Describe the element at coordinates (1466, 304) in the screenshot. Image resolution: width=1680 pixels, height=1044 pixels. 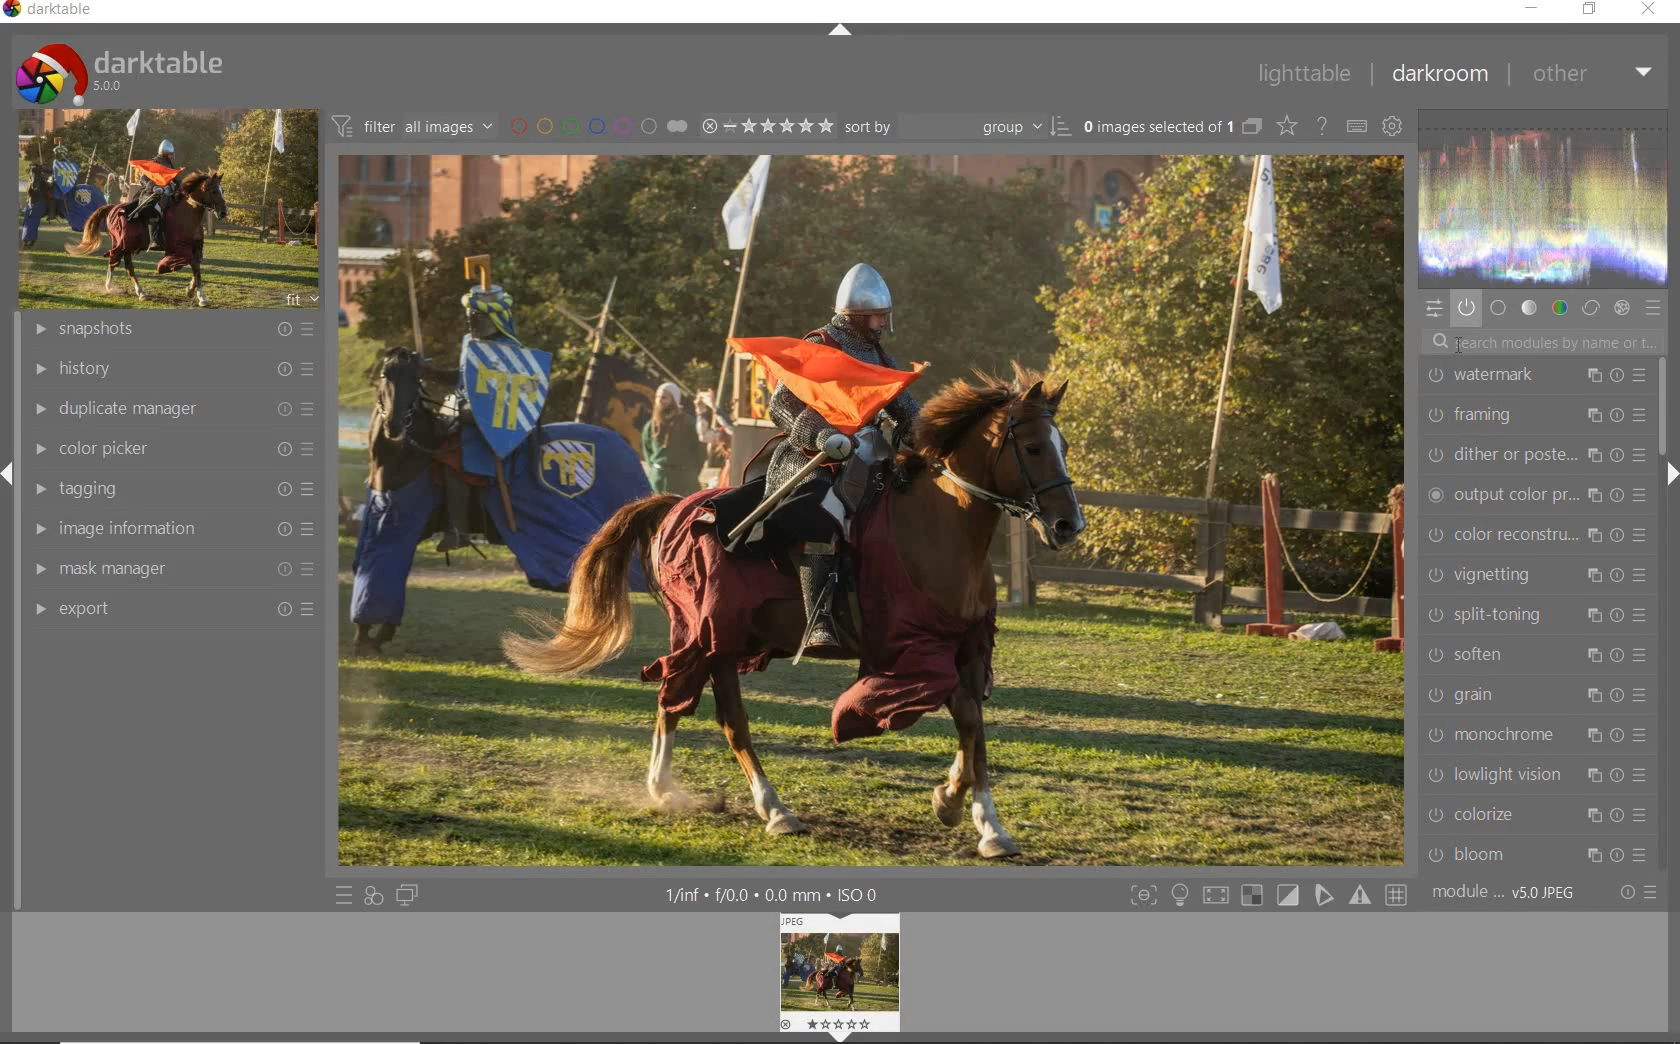
I see `show only active modules` at that location.